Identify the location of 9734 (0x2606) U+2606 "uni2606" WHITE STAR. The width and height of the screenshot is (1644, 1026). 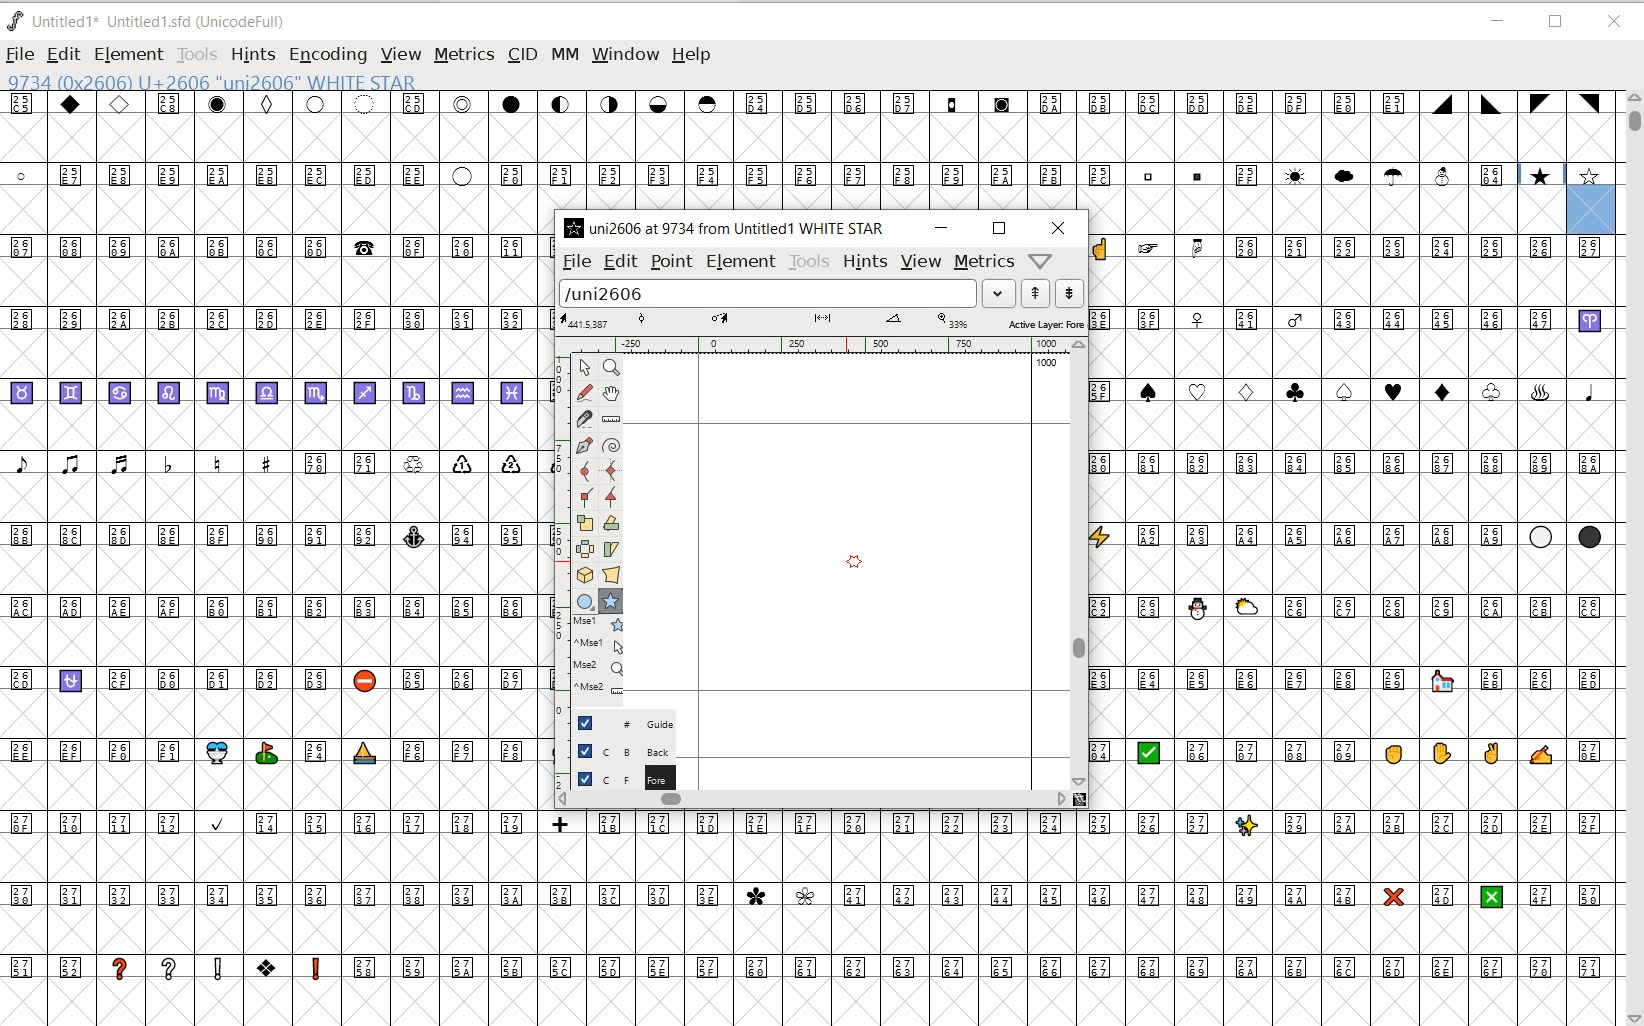
(213, 83).